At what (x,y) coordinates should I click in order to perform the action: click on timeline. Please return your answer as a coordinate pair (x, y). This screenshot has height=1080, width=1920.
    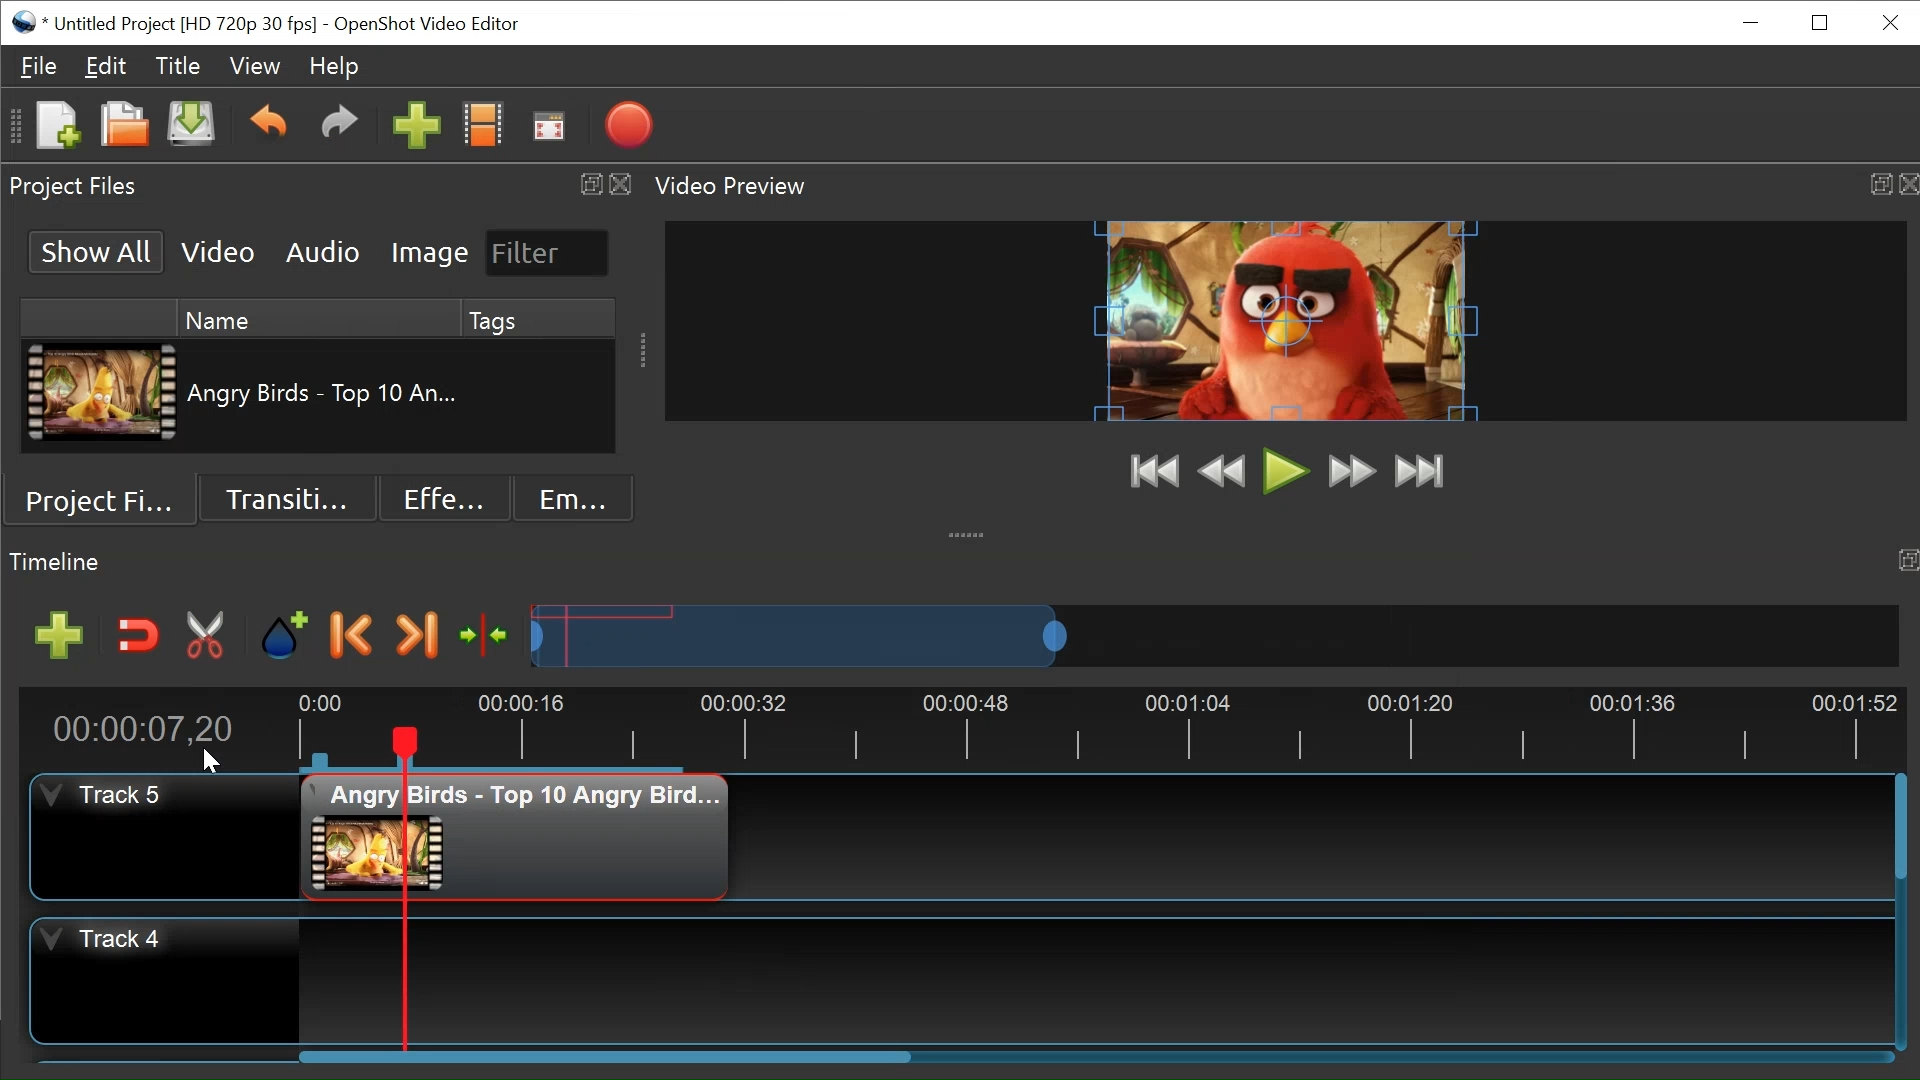
    Looking at the image, I should click on (64, 562).